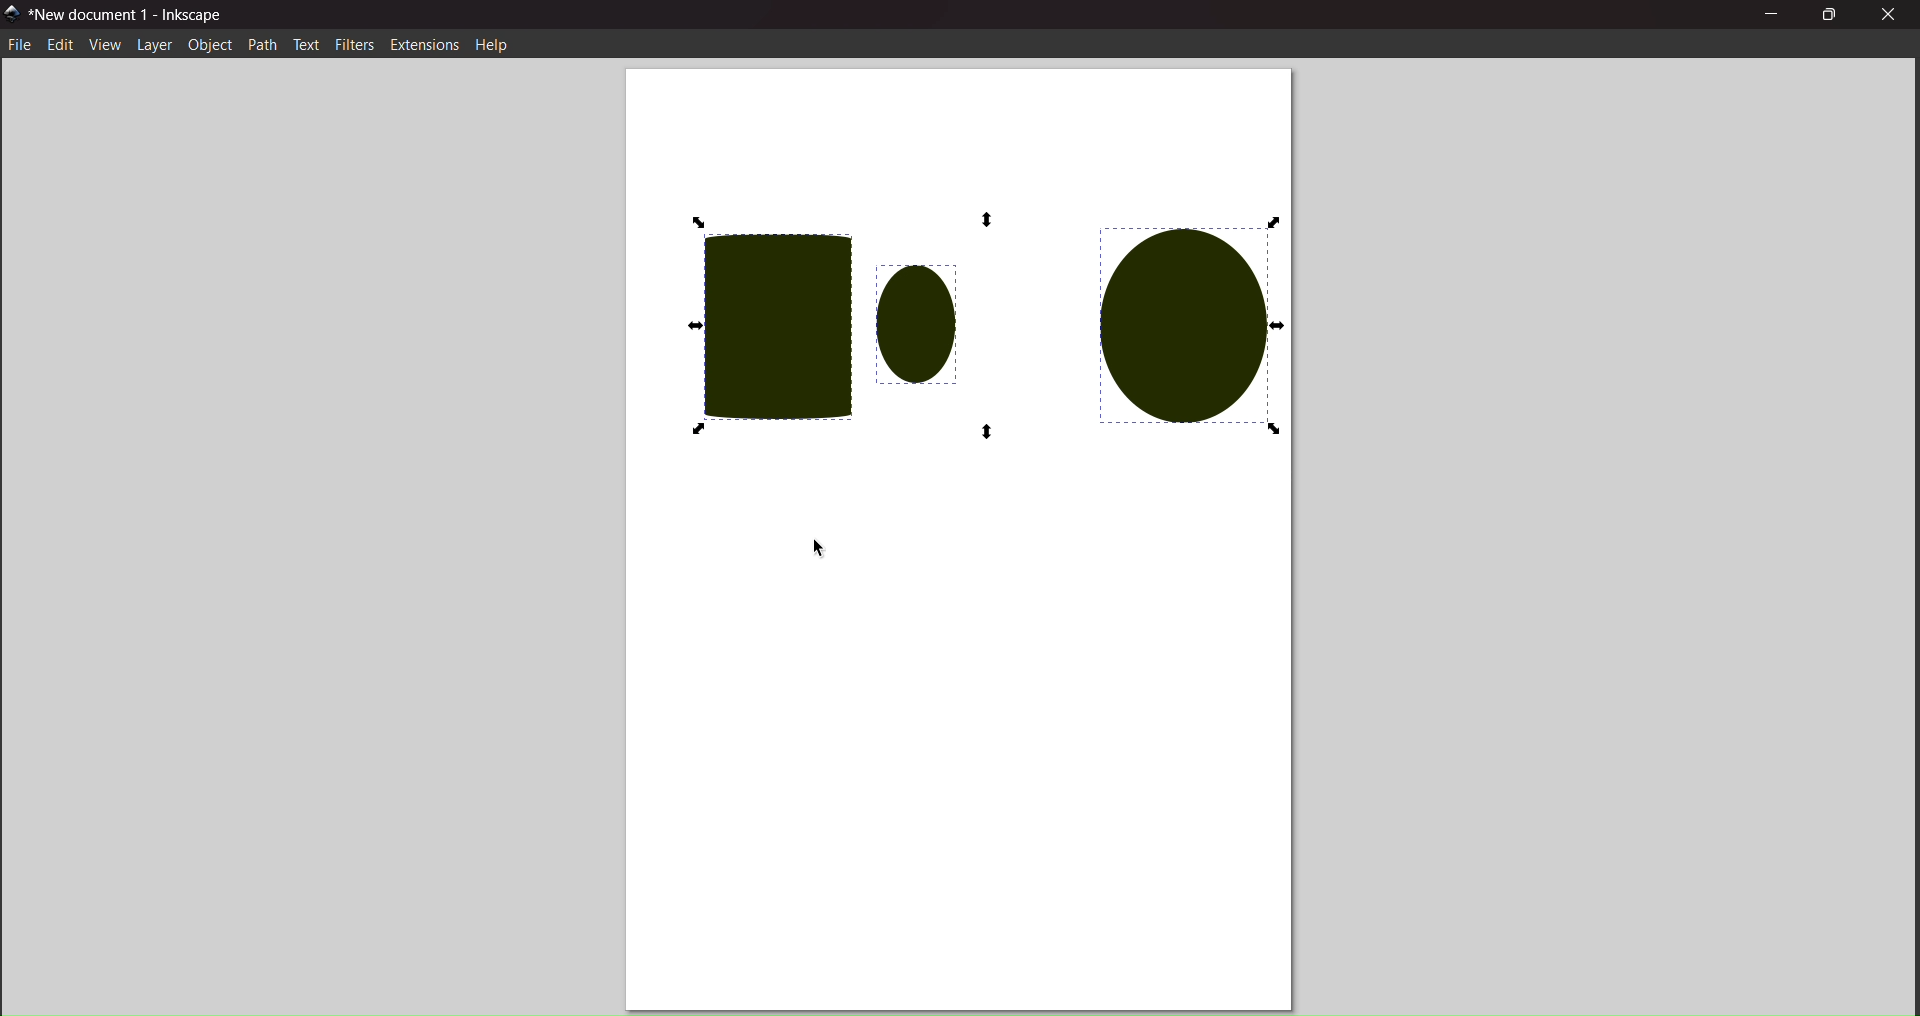  What do you see at coordinates (14, 13) in the screenshot?
I see `logo` at bounding box center [14, 13].